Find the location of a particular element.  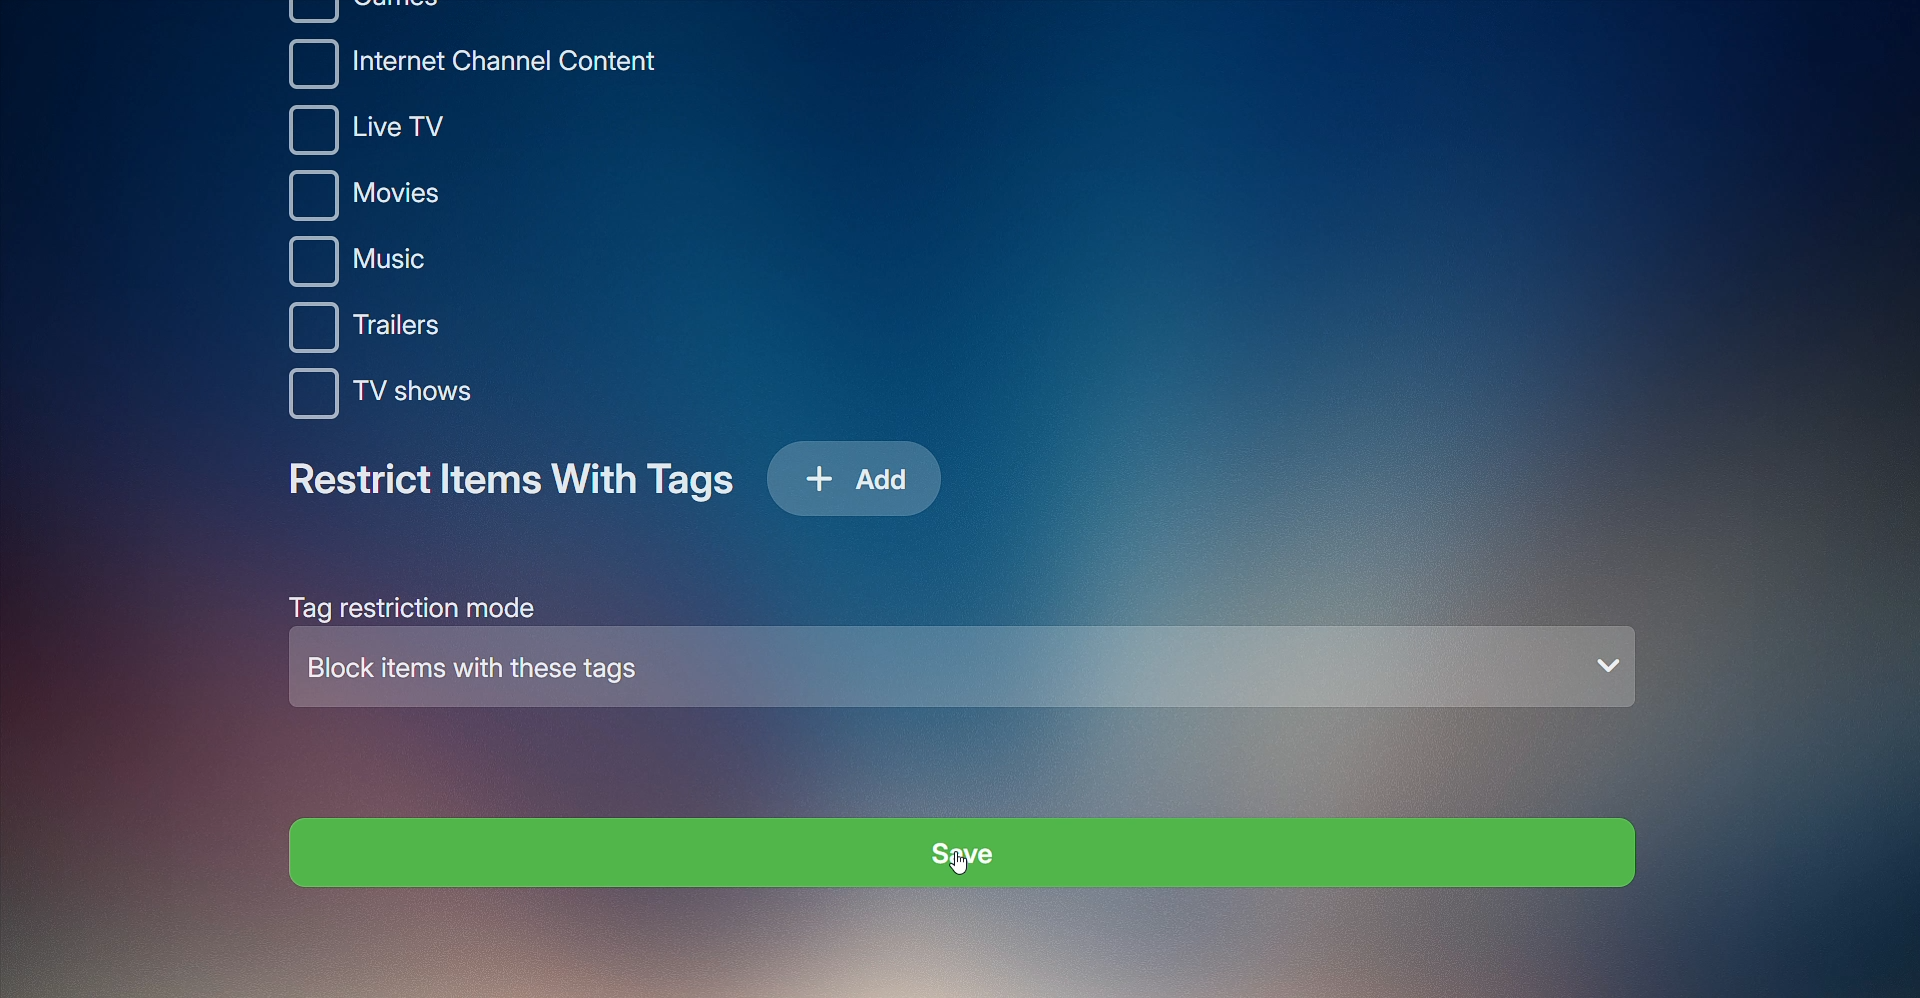

Games is located at coordinates (368, 12).